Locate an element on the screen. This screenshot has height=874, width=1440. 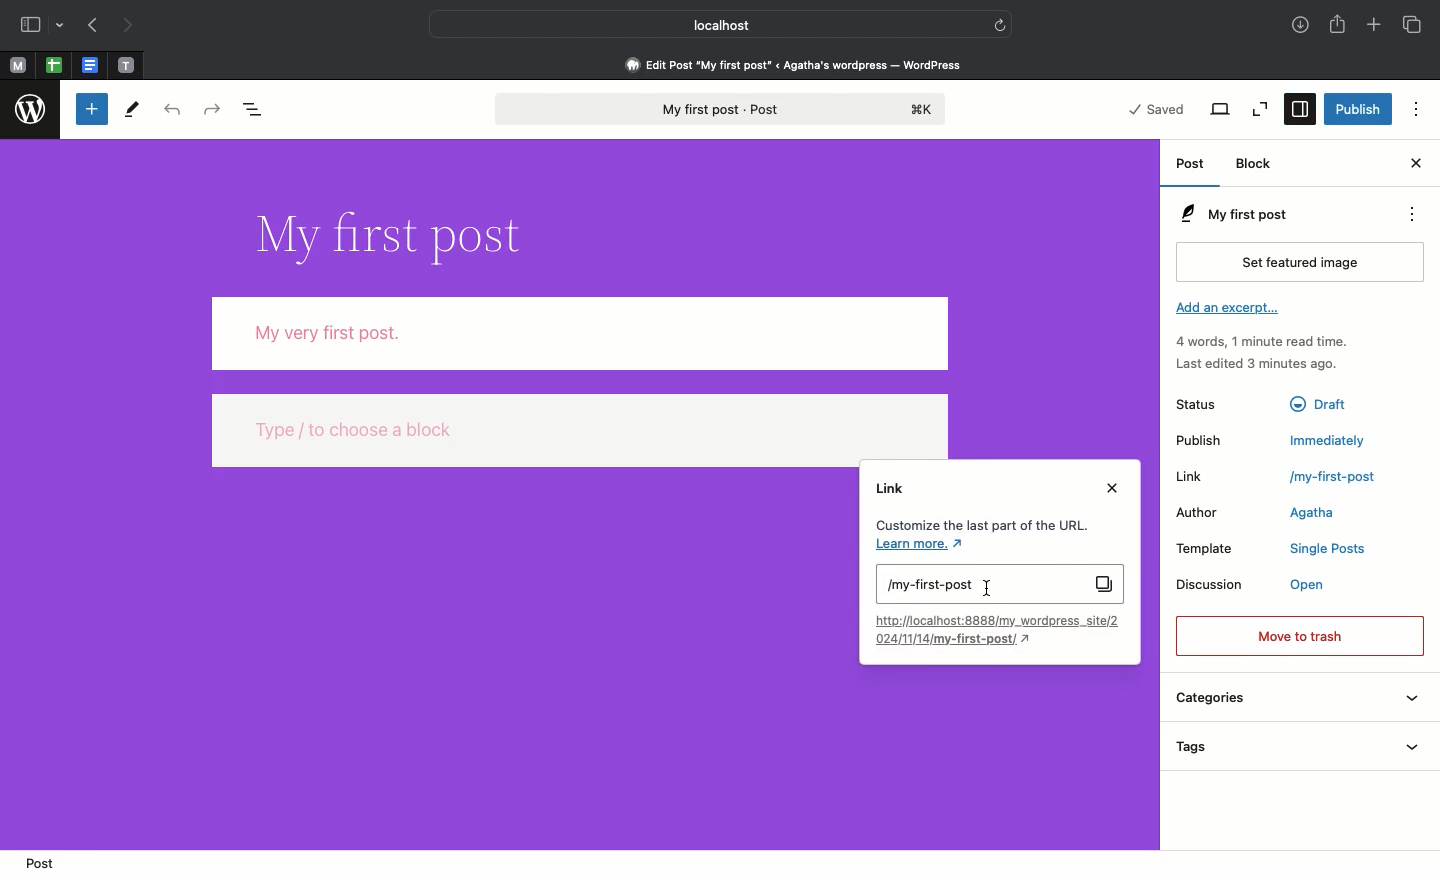
Previous page is located at coordinates (91, 26).